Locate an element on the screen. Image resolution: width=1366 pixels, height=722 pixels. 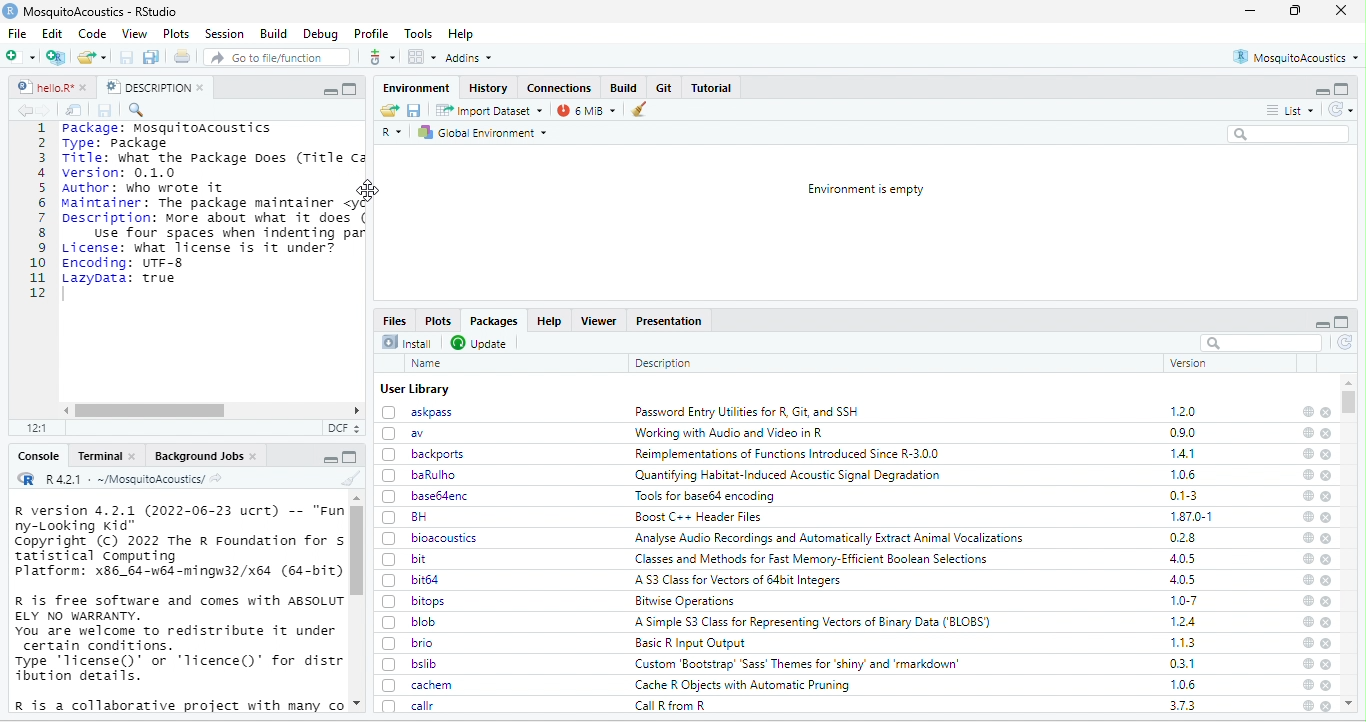
Show in new window is located at coordinates (74, 110).